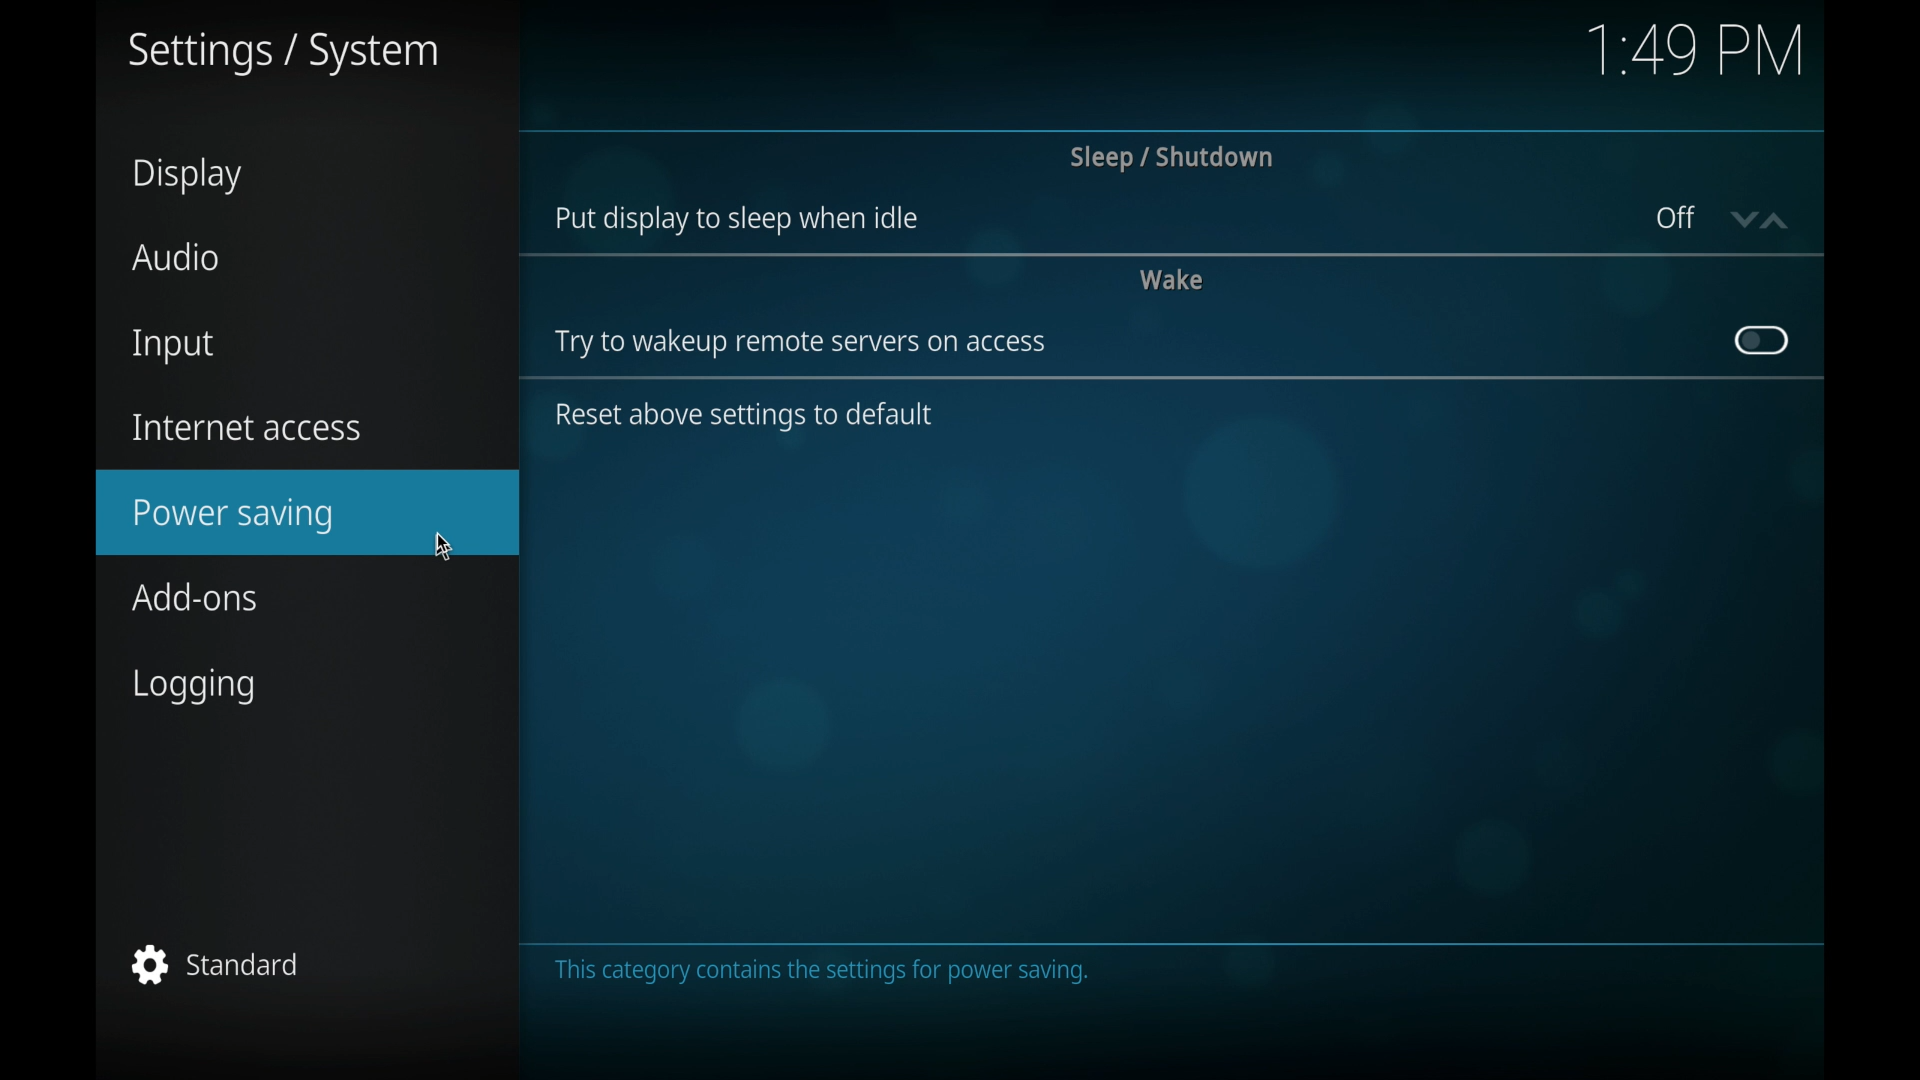 The width and height of the screenshot is (1920, 1080). I want to click on add-ons, so click(198, 598).